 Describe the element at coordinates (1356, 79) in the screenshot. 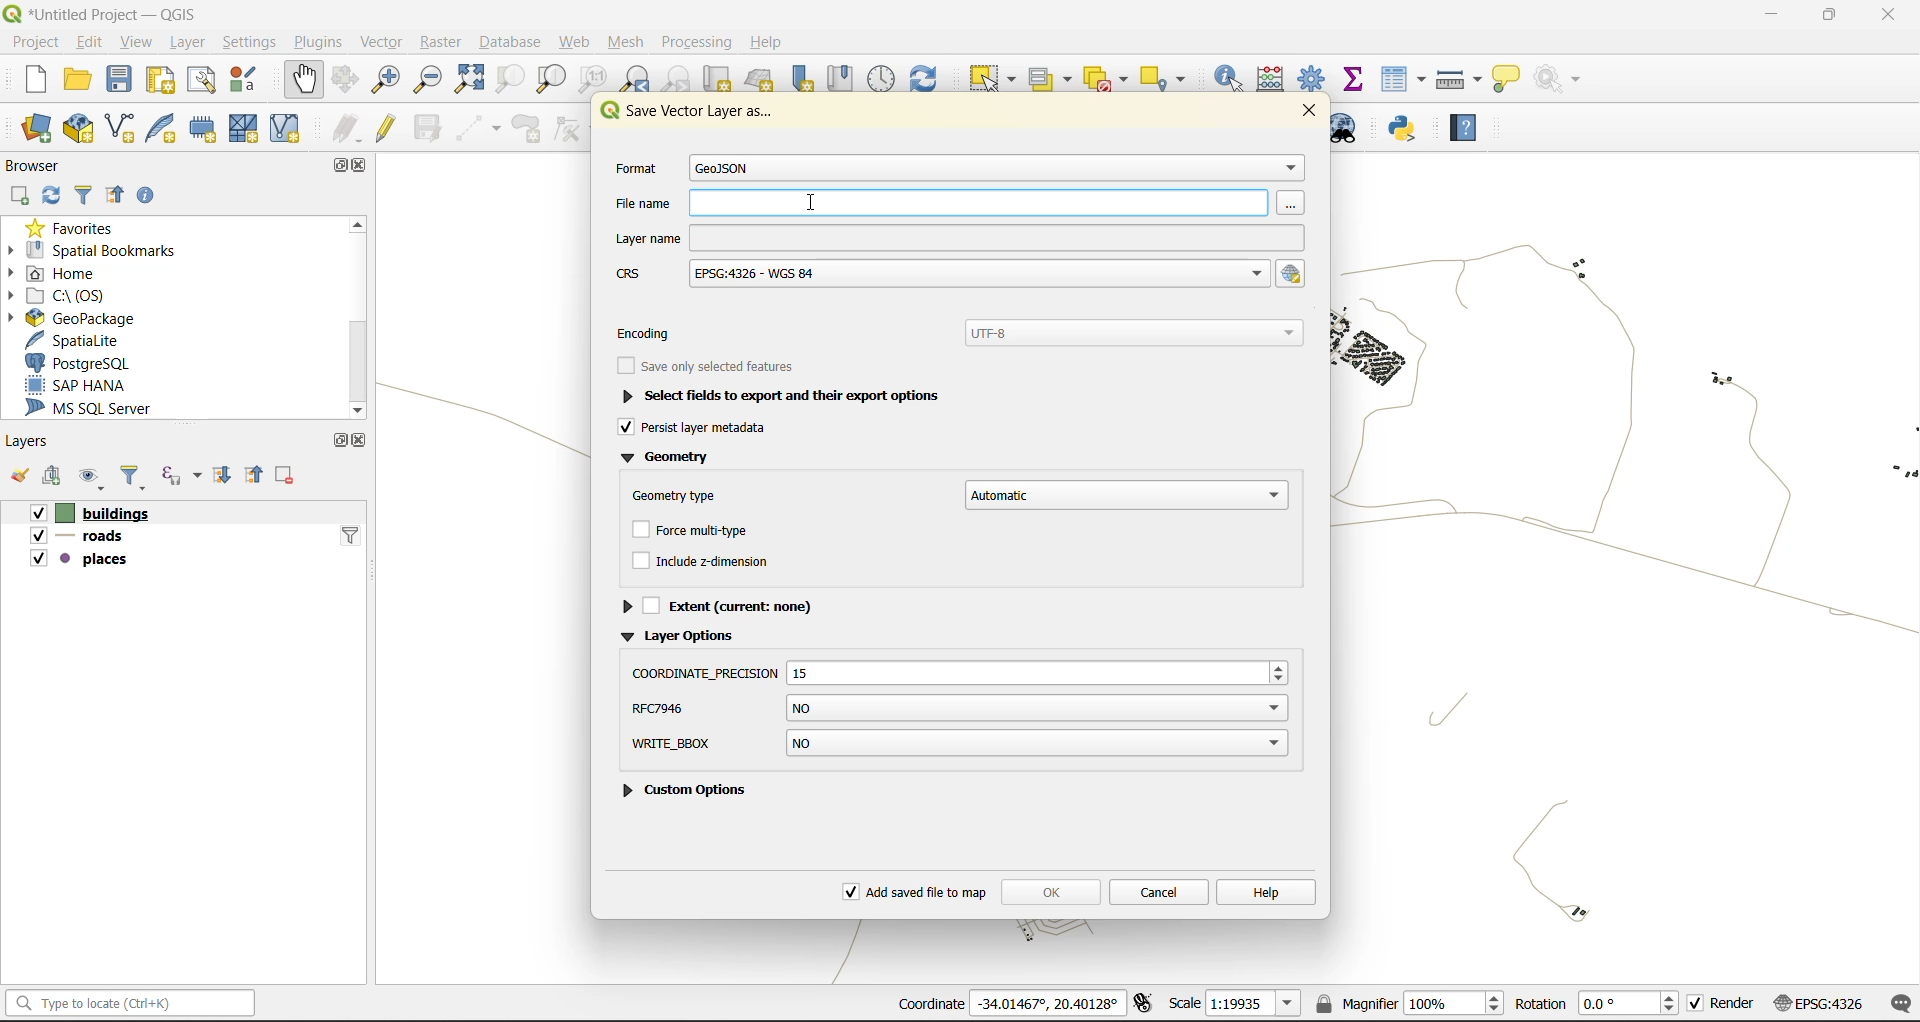

I see `statistical summary` at that location.